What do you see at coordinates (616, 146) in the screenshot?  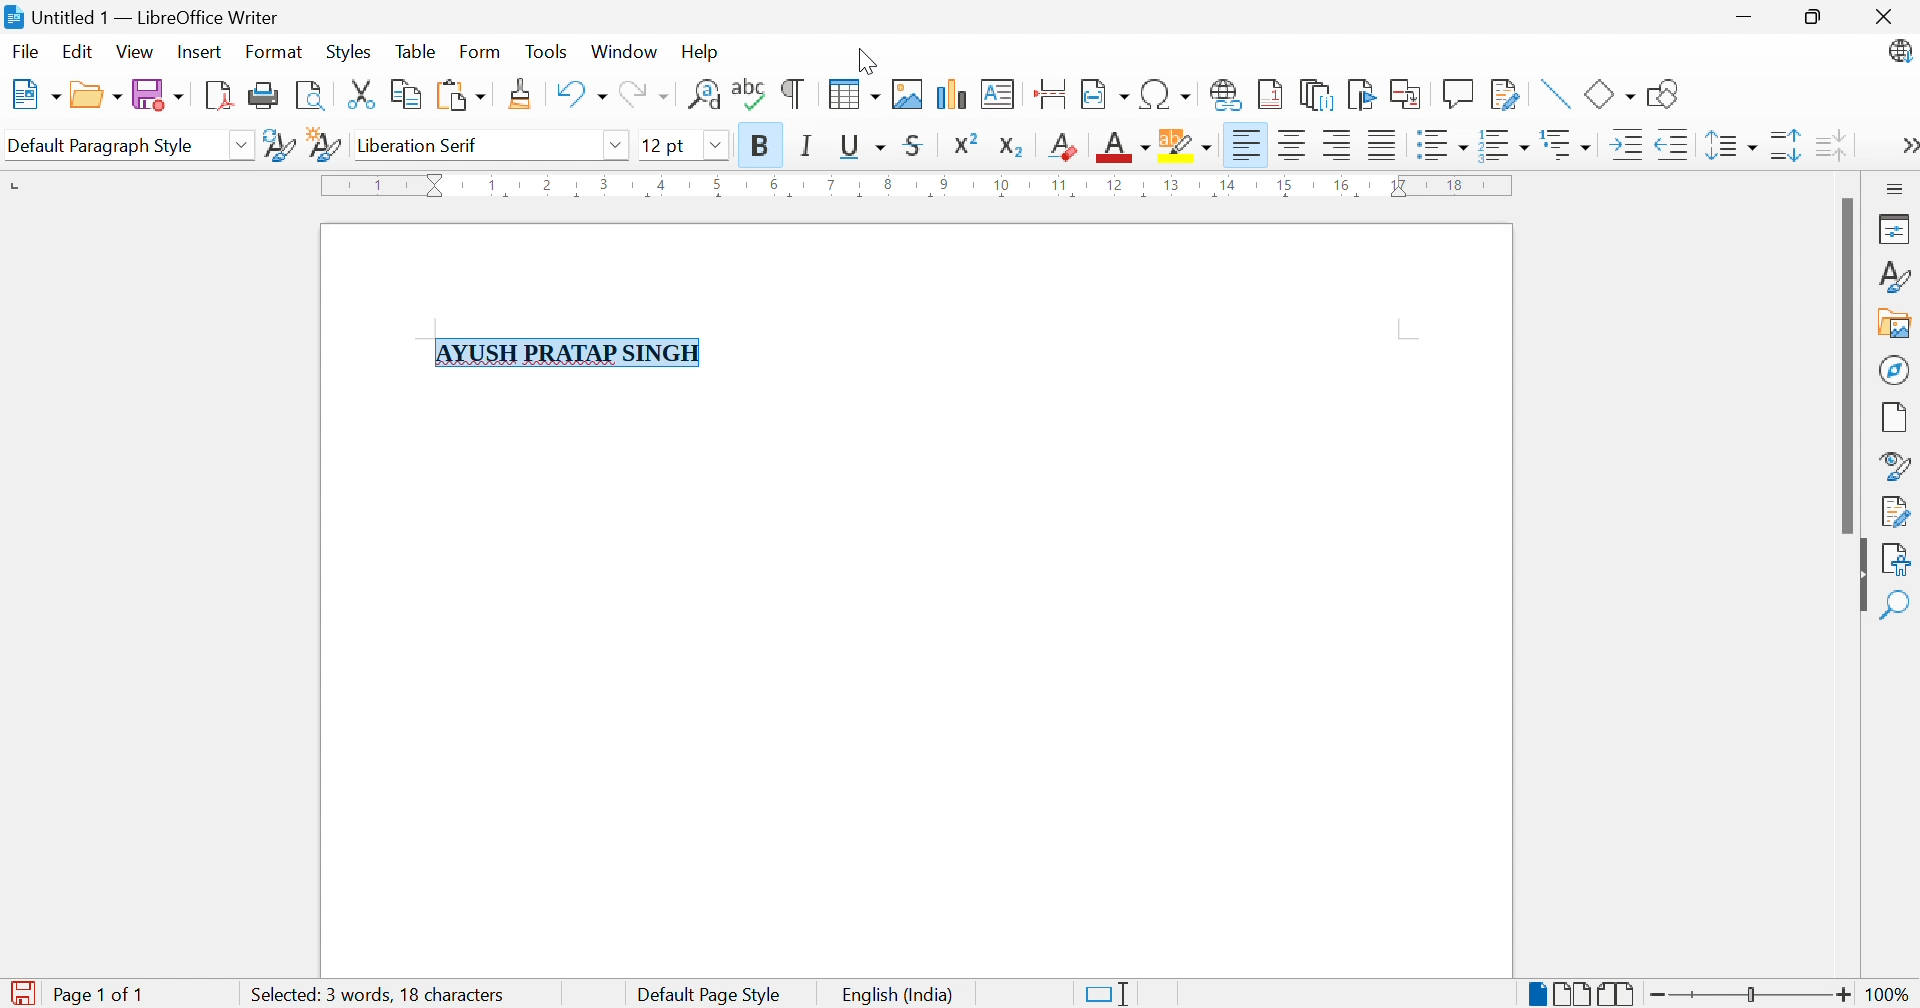 I see `Drop Down` at bounding box center [616, 146].